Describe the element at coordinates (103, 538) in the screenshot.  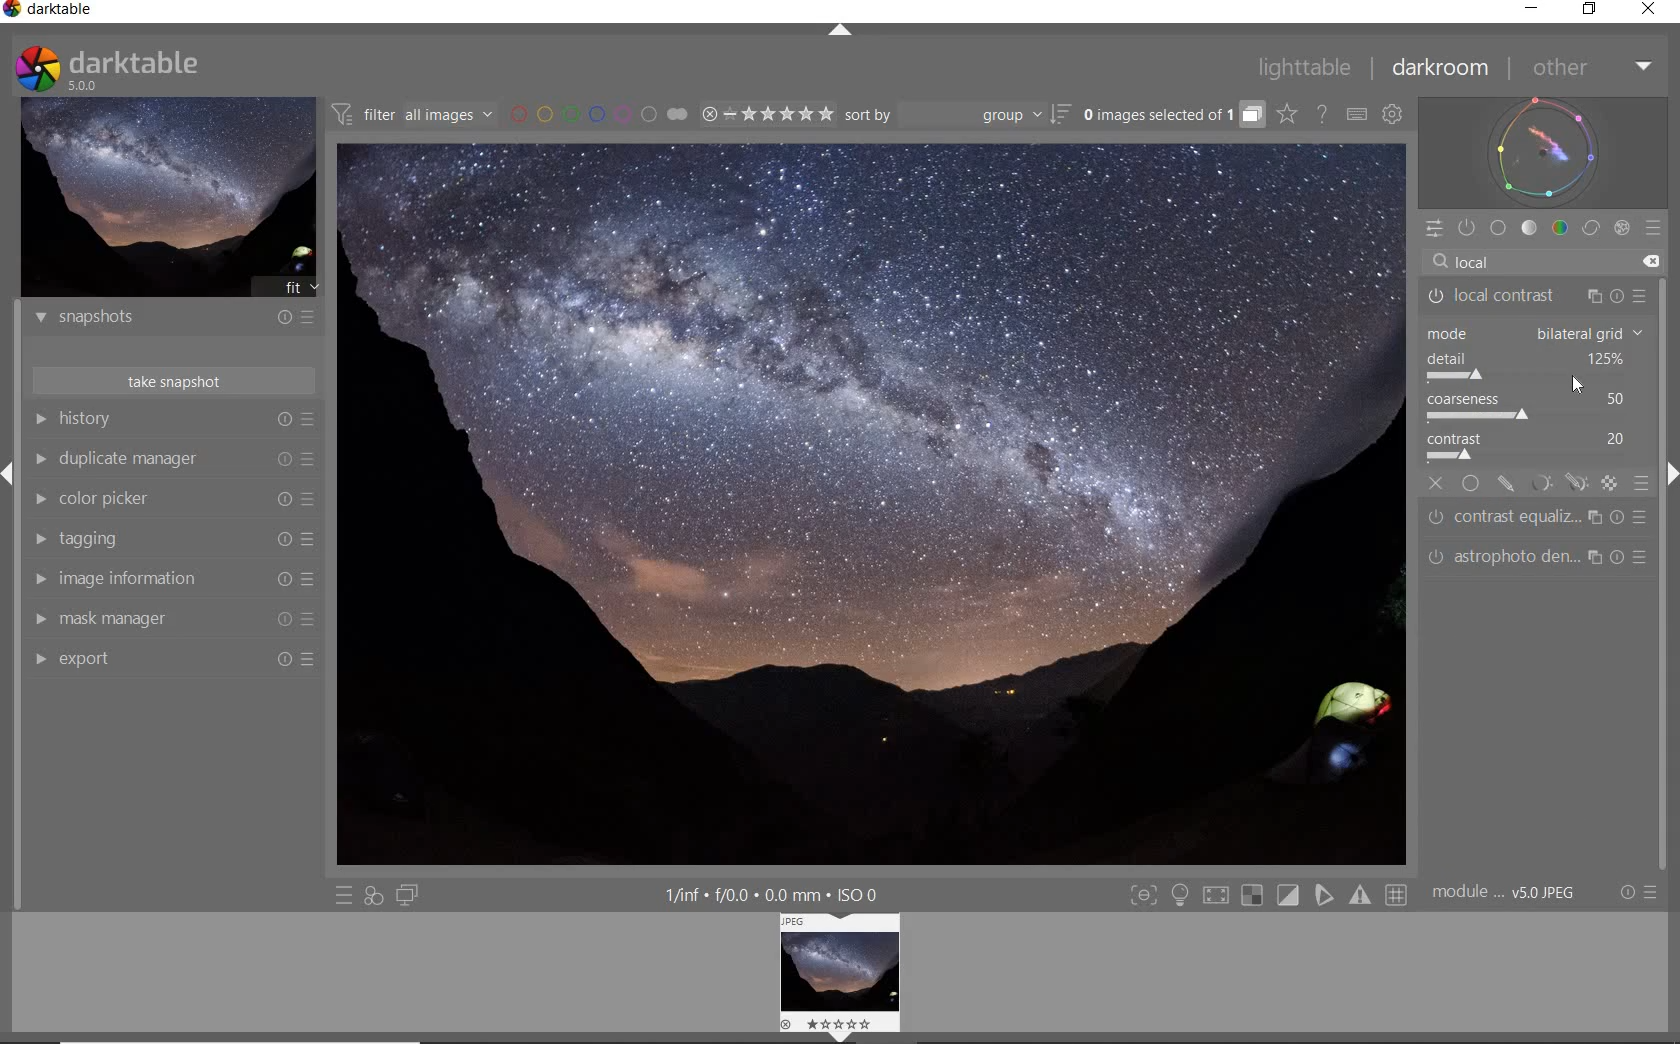
I see `tagging` at that location.